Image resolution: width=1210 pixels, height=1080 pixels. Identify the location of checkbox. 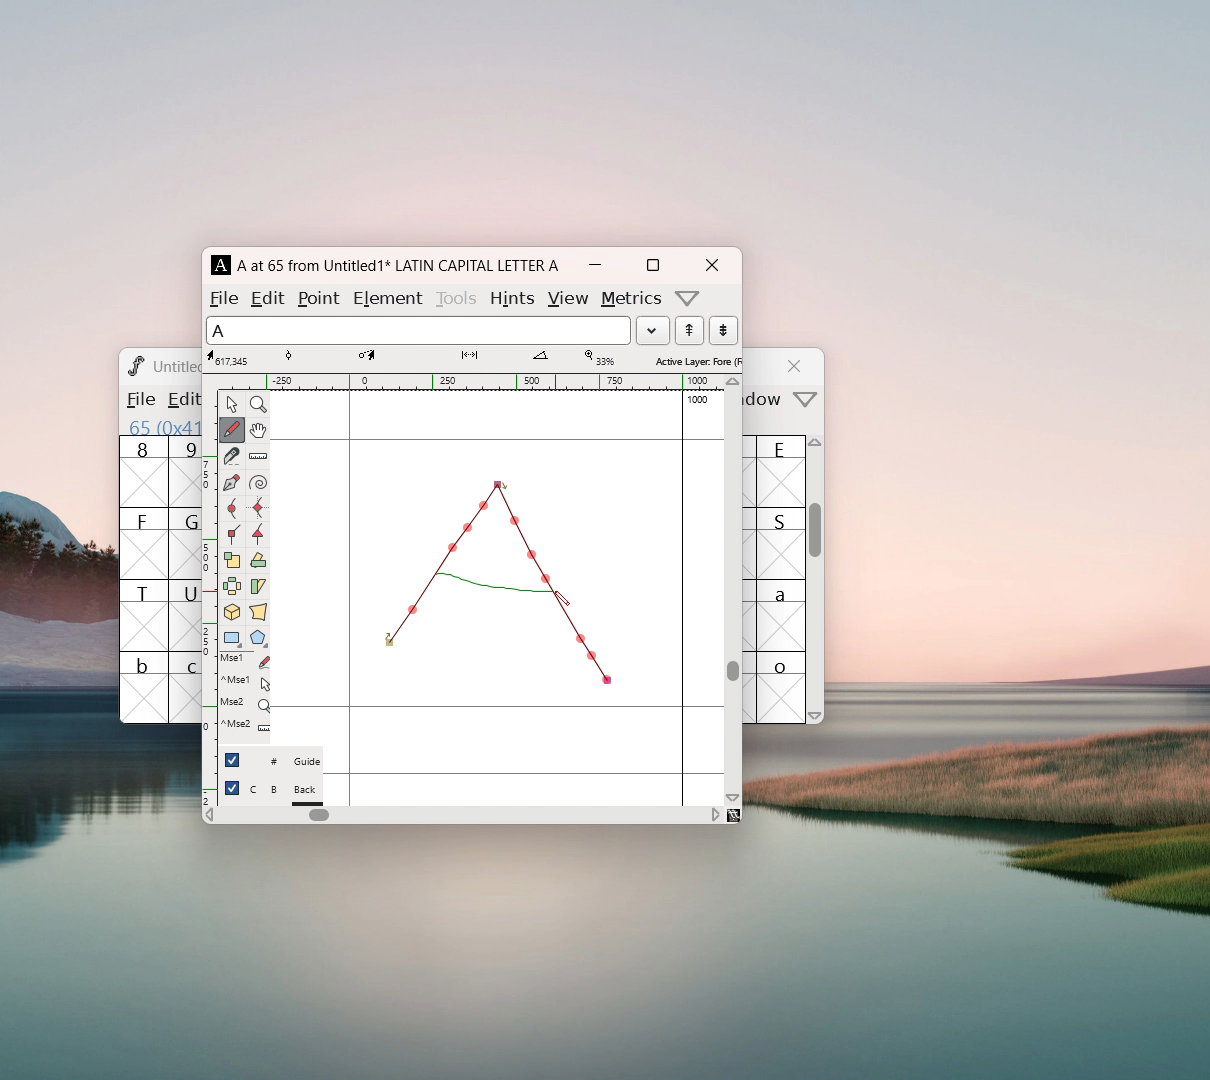
(232, 759).